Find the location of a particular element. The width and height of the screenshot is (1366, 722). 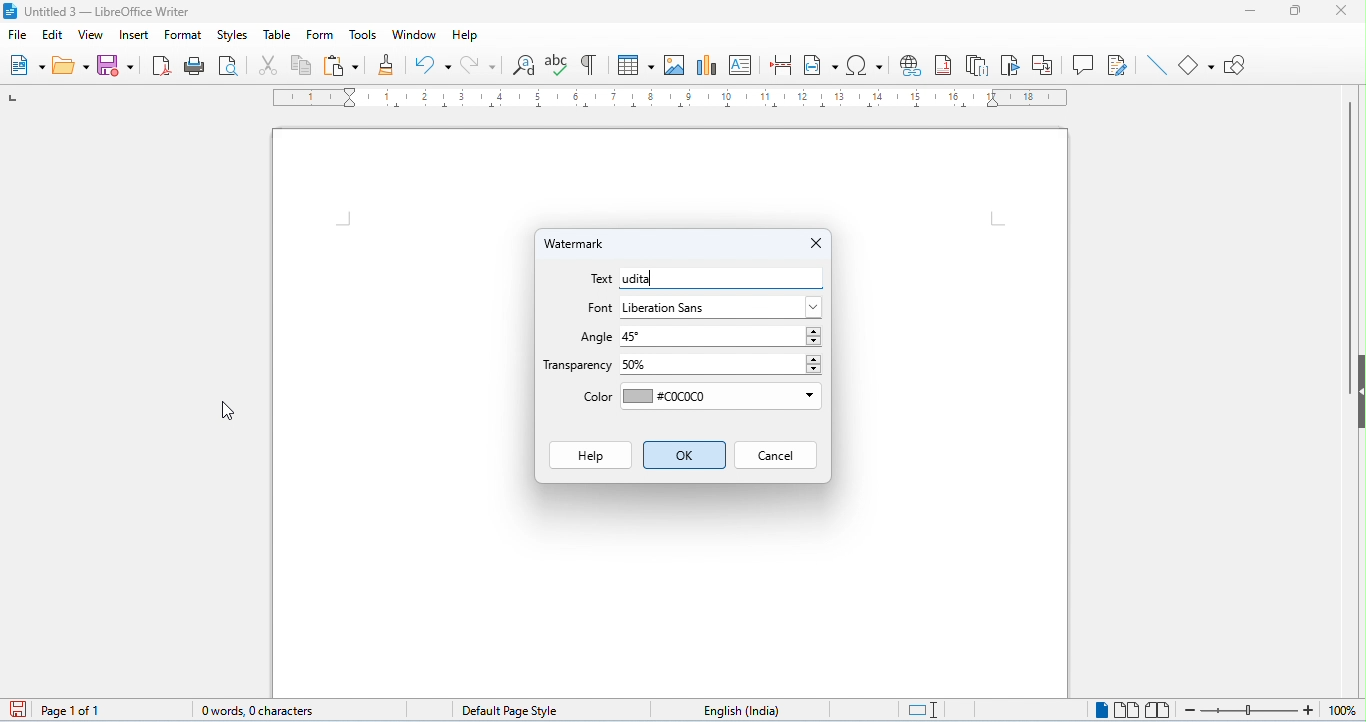

table insert is located at coordinates (633, 62).